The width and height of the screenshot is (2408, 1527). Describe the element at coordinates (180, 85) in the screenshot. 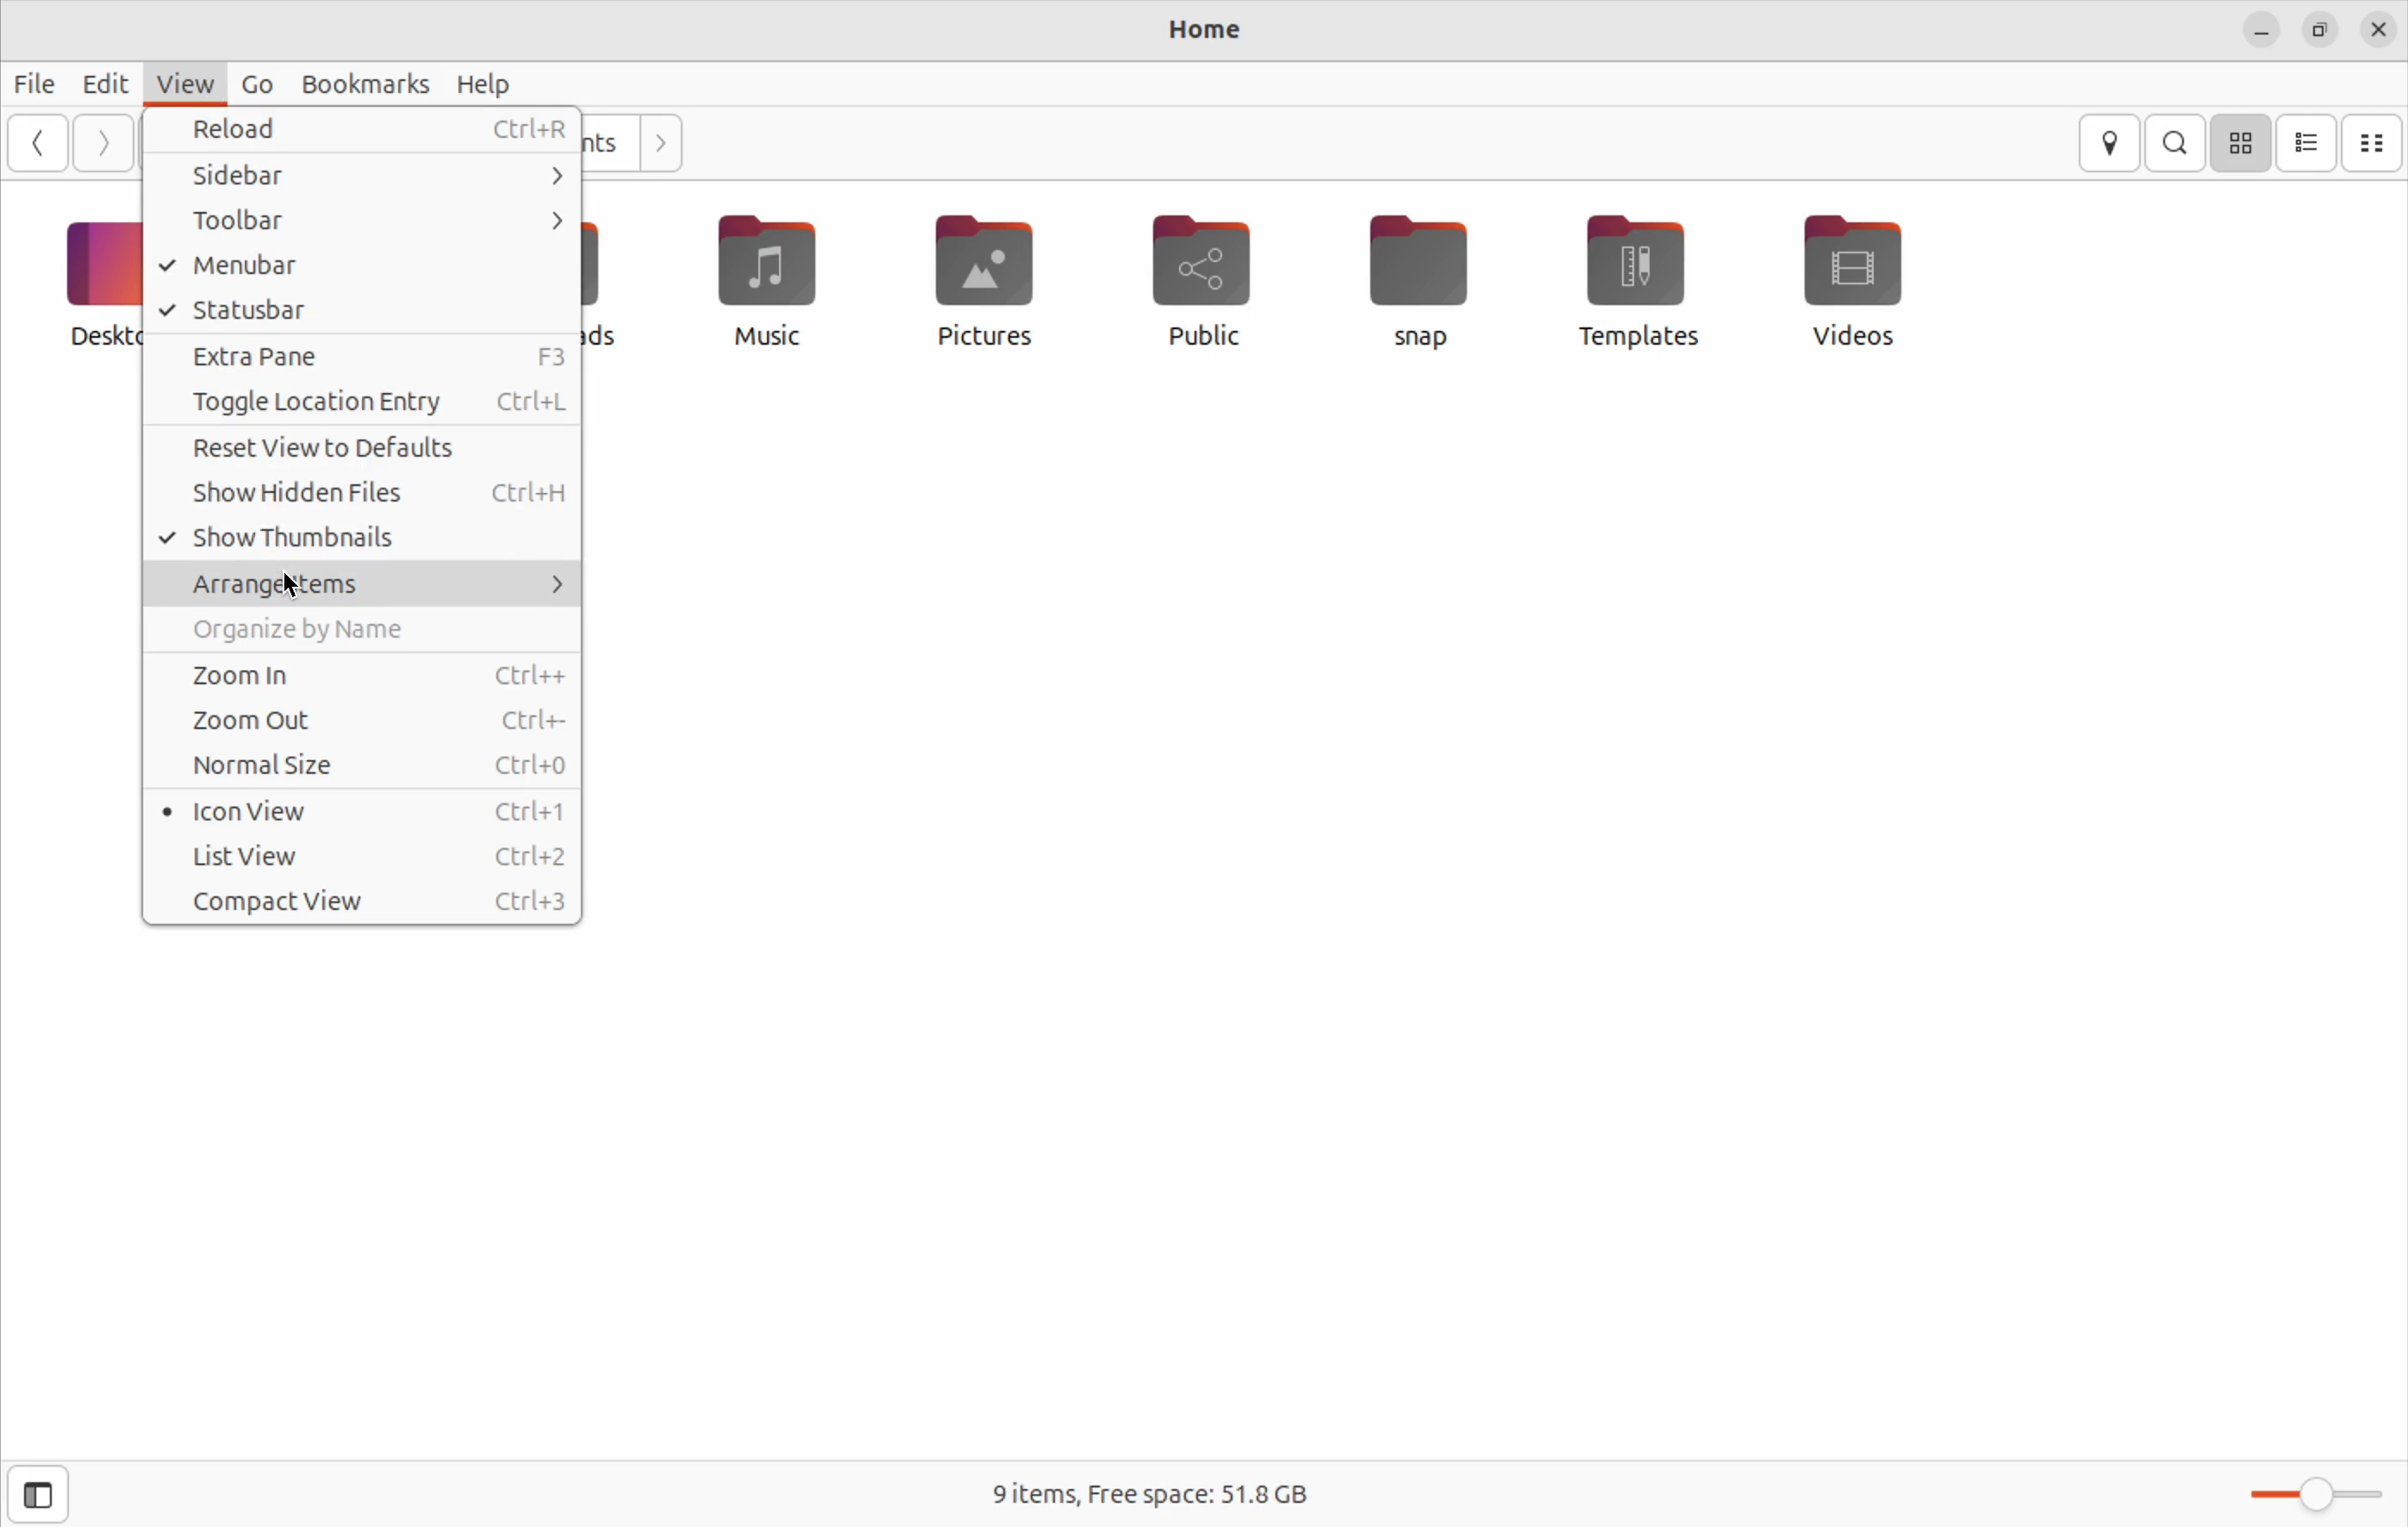

I see `view` at that location.